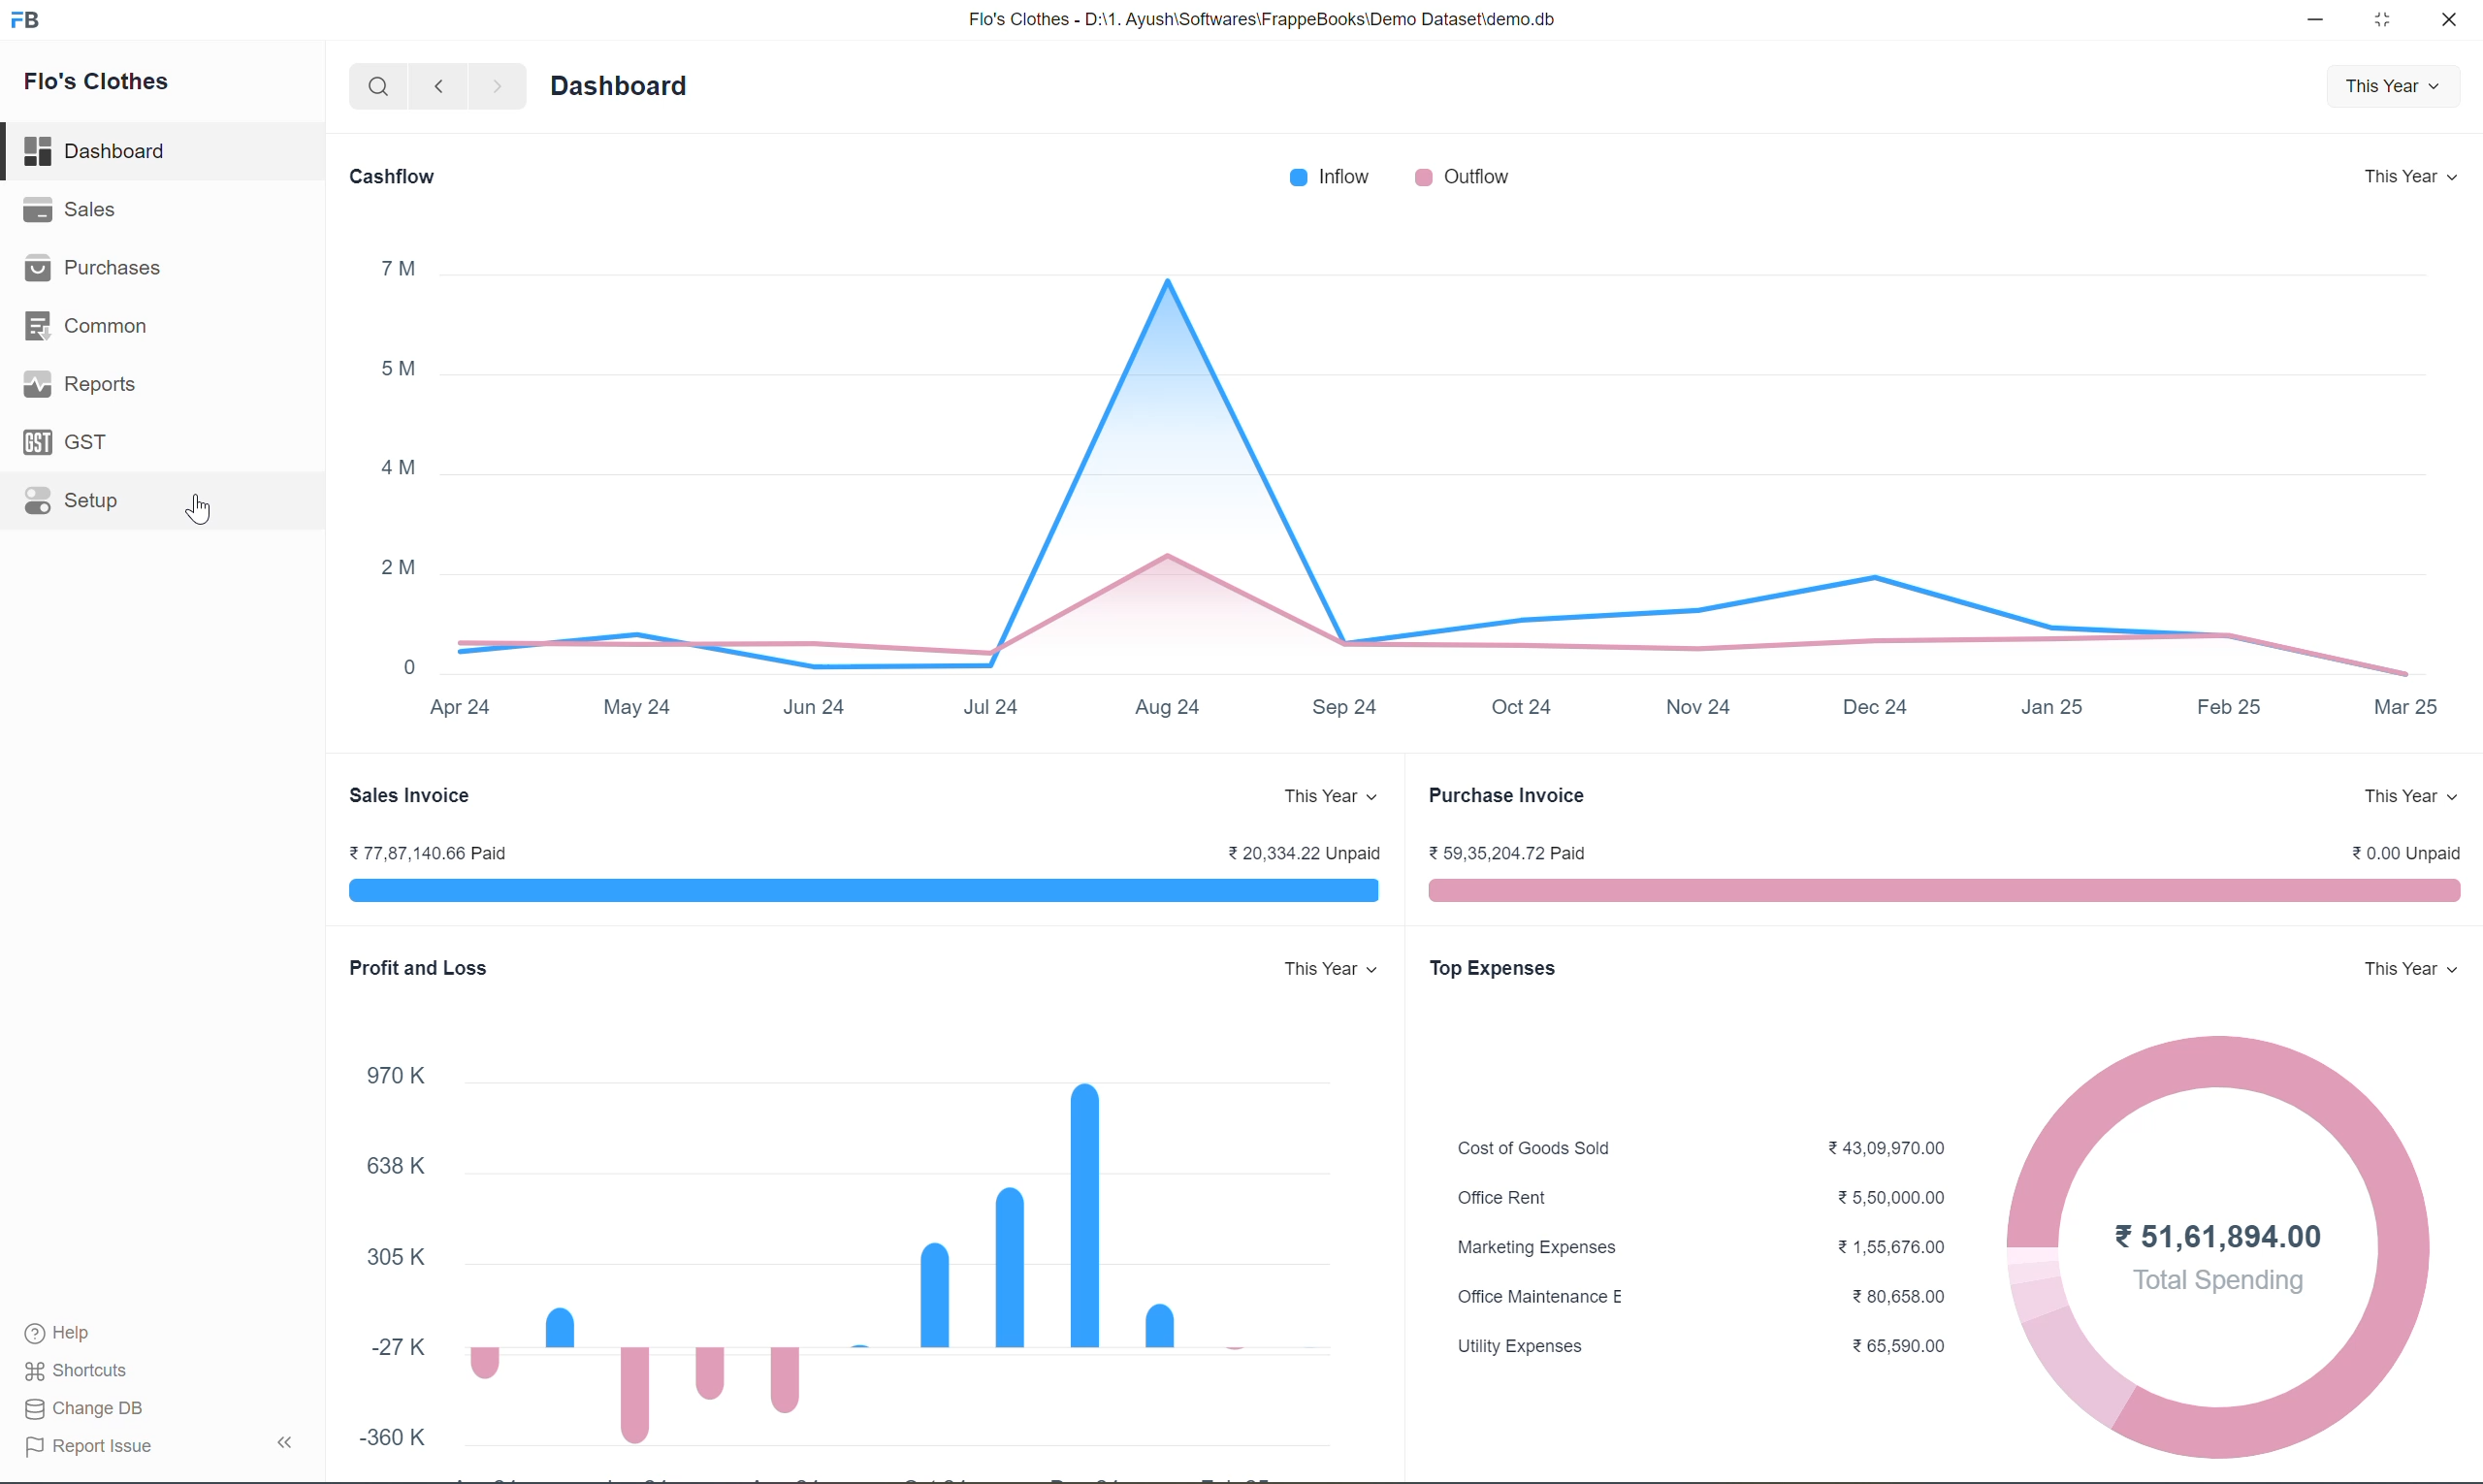 This screenshot has width=2483, height=1484. I want to click on ¥ 59,35,204.72 Paid, so click(1507, 854).